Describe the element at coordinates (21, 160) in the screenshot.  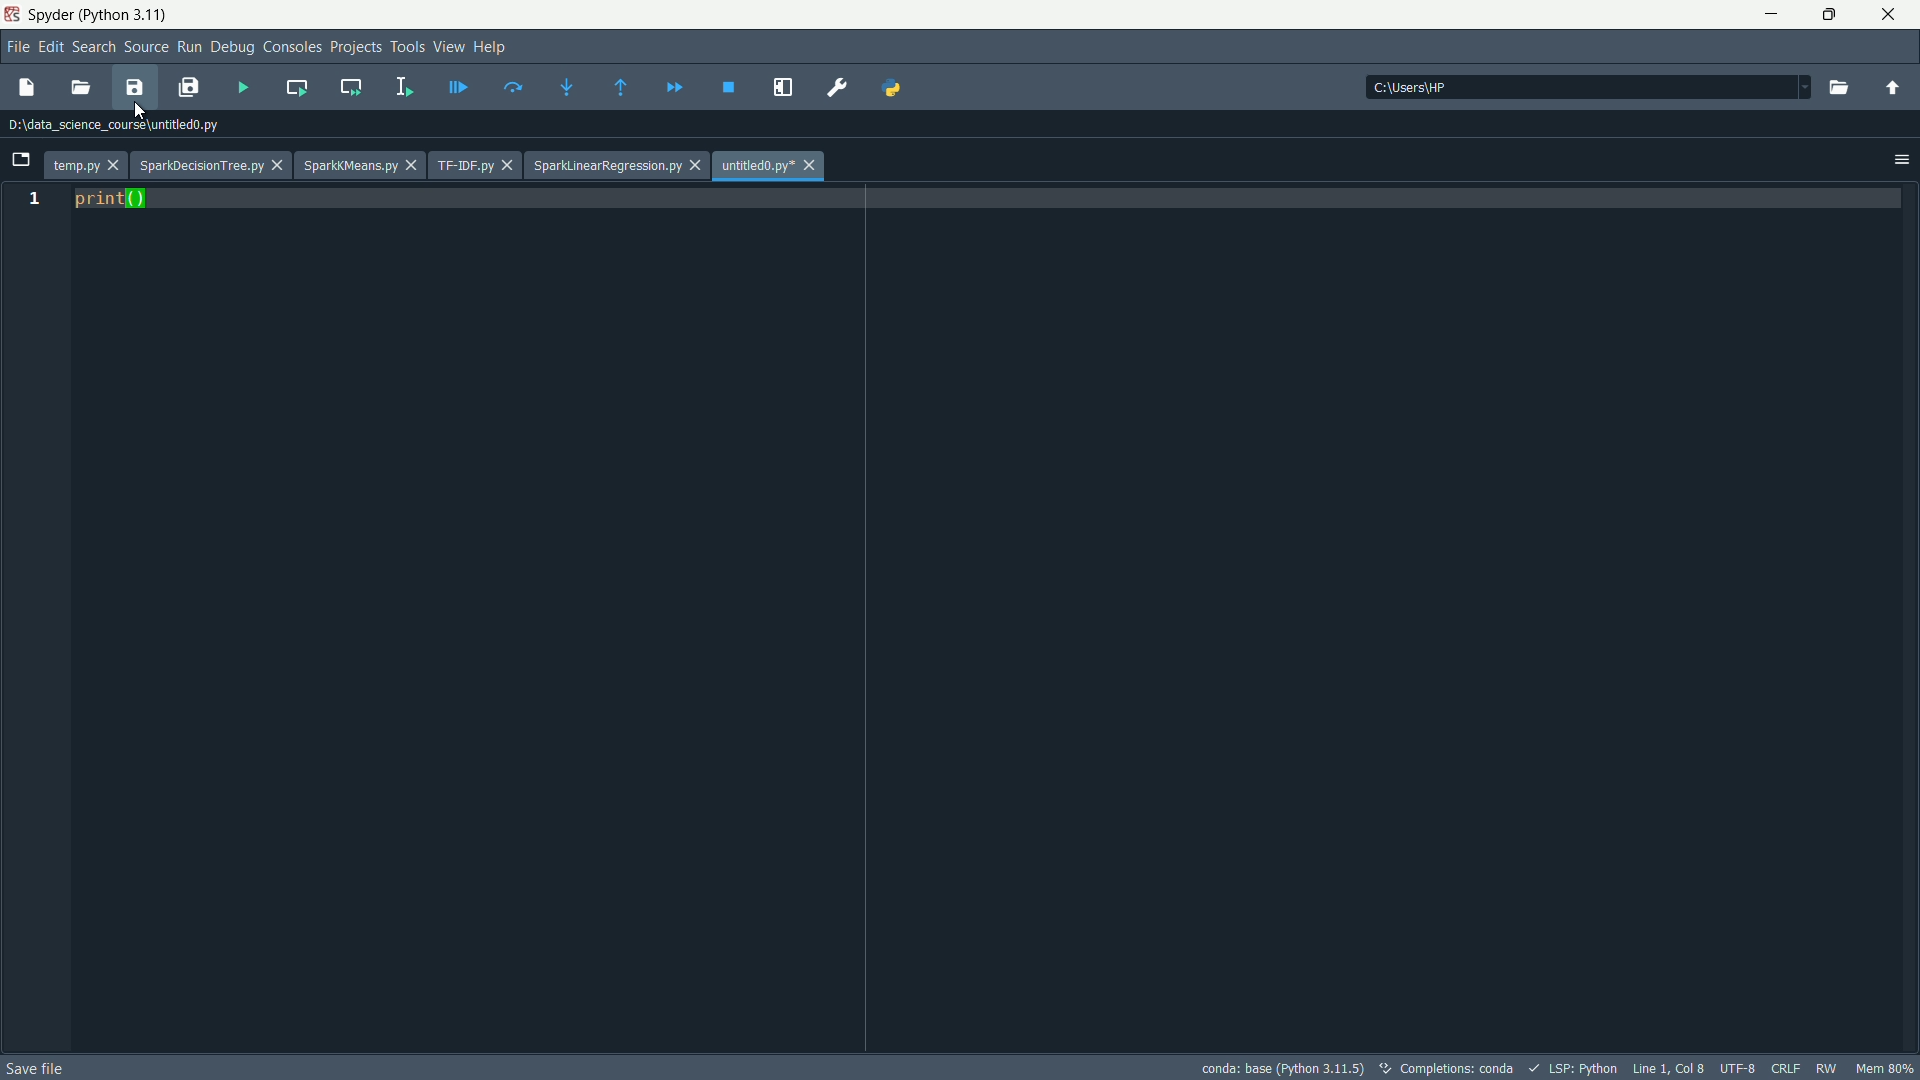
I see `browse tabs` at that location.